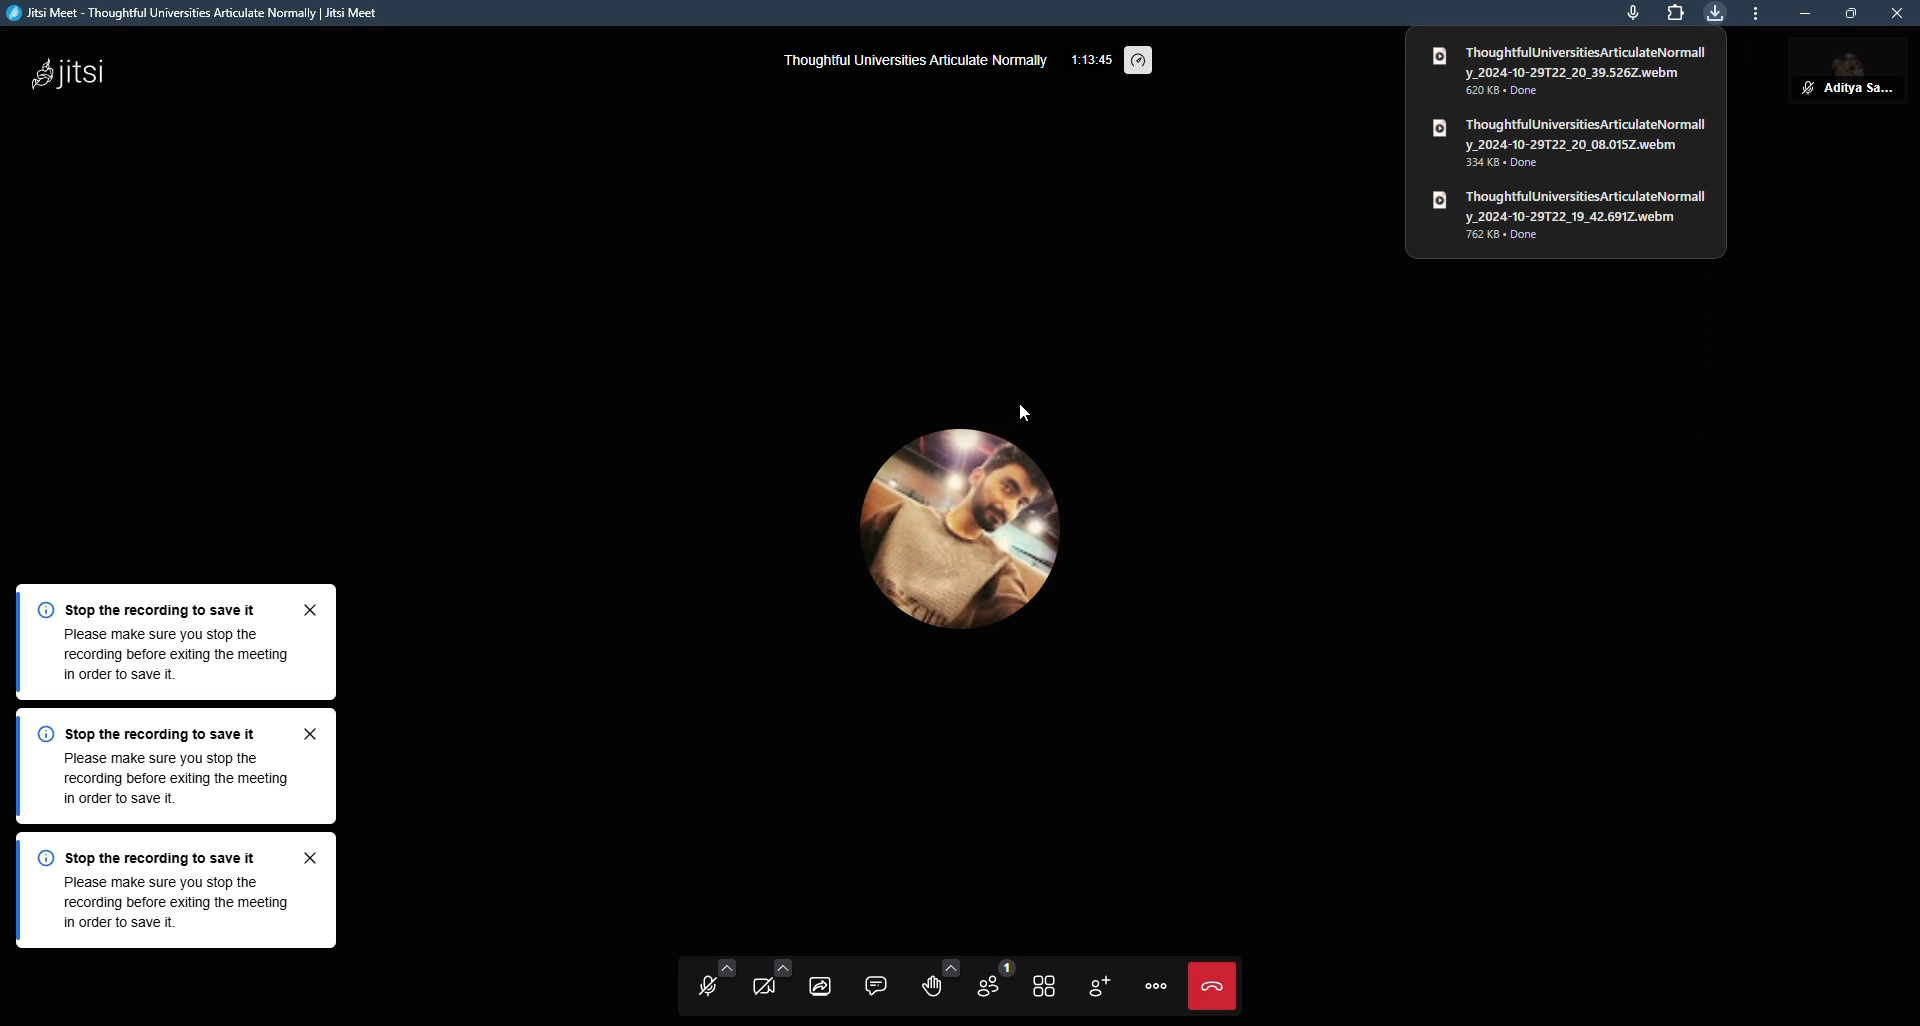 This screenshot has height=1026, width=1920. What do you see at coordinates (1630, 15) in the screenshot?
I see `mic` at bounding box center [1630, 15].